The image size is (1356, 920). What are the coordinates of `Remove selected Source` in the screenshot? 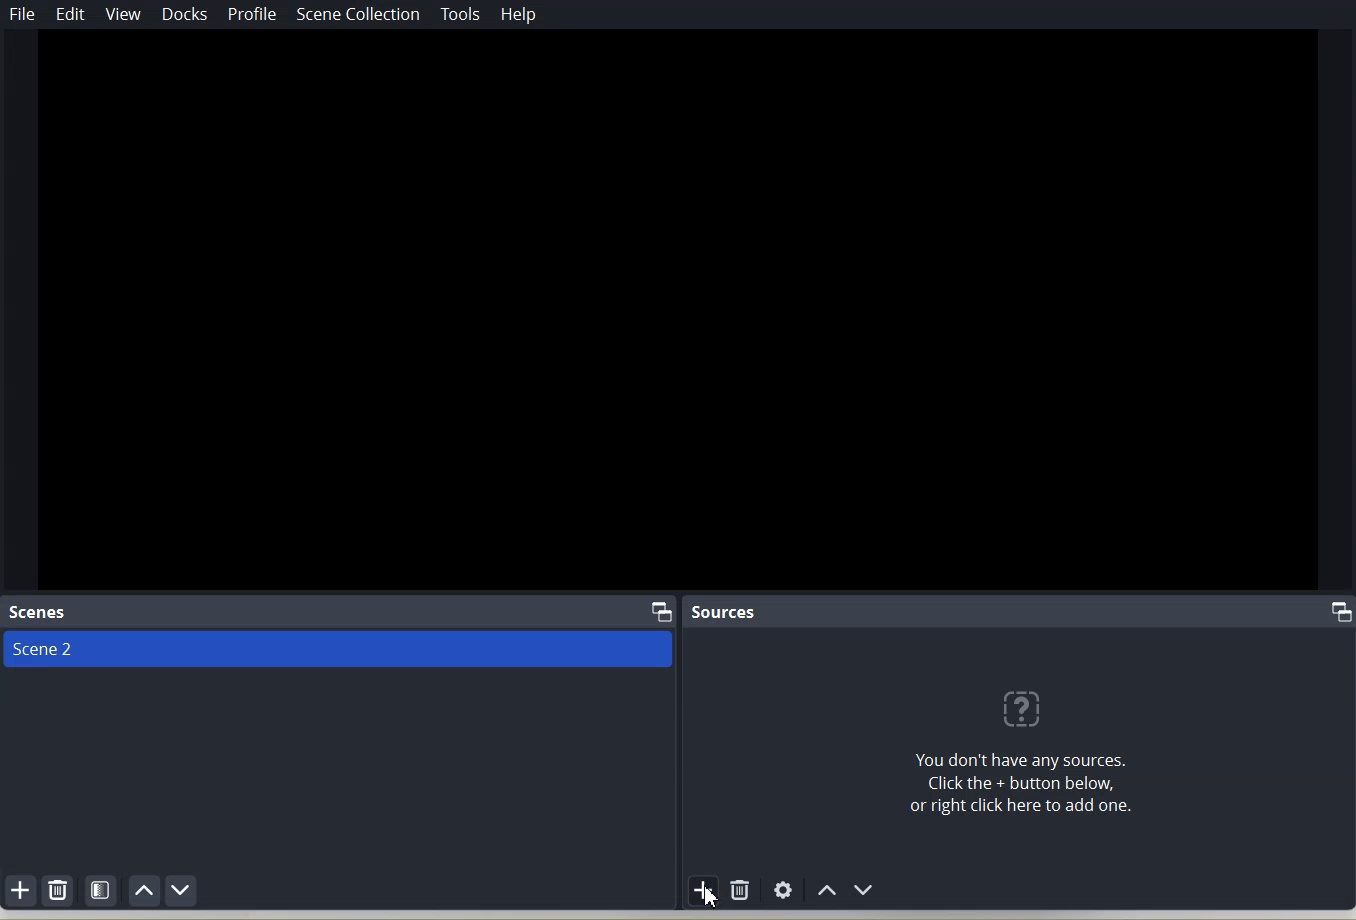 It's located at (741, 889).